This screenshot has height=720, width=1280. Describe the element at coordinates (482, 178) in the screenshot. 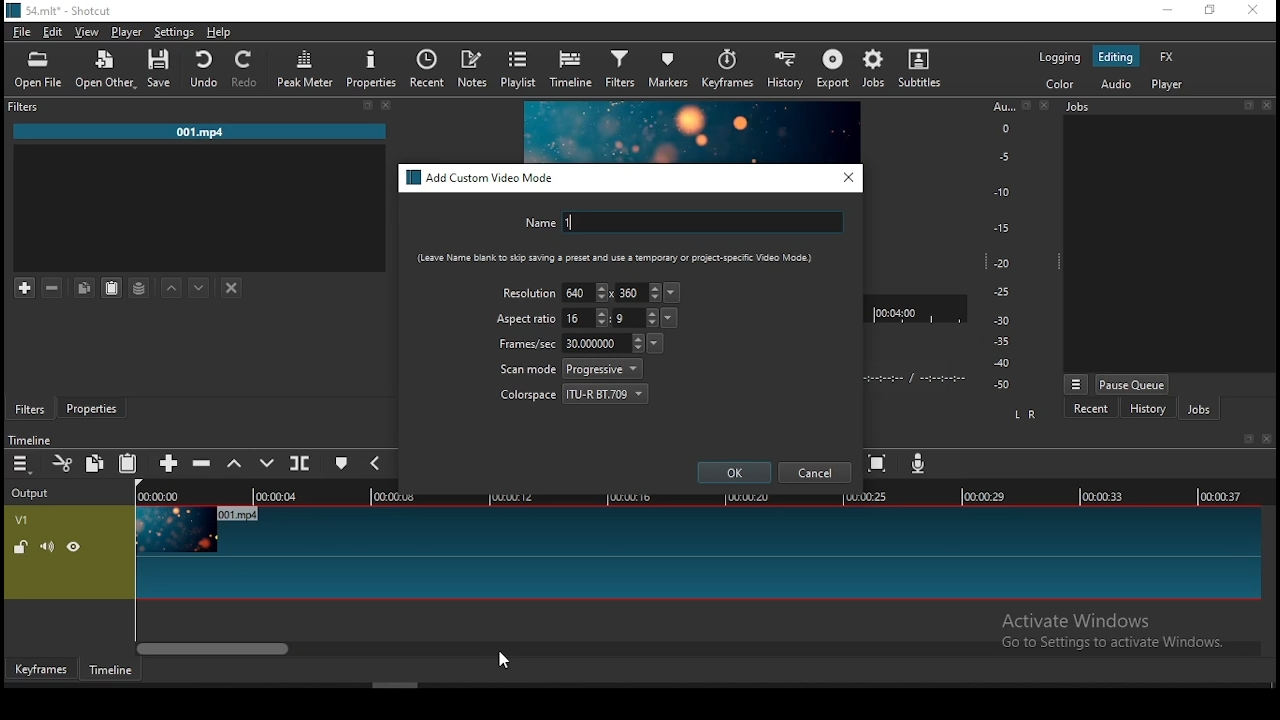

I see `add custom video mode ` at that location.